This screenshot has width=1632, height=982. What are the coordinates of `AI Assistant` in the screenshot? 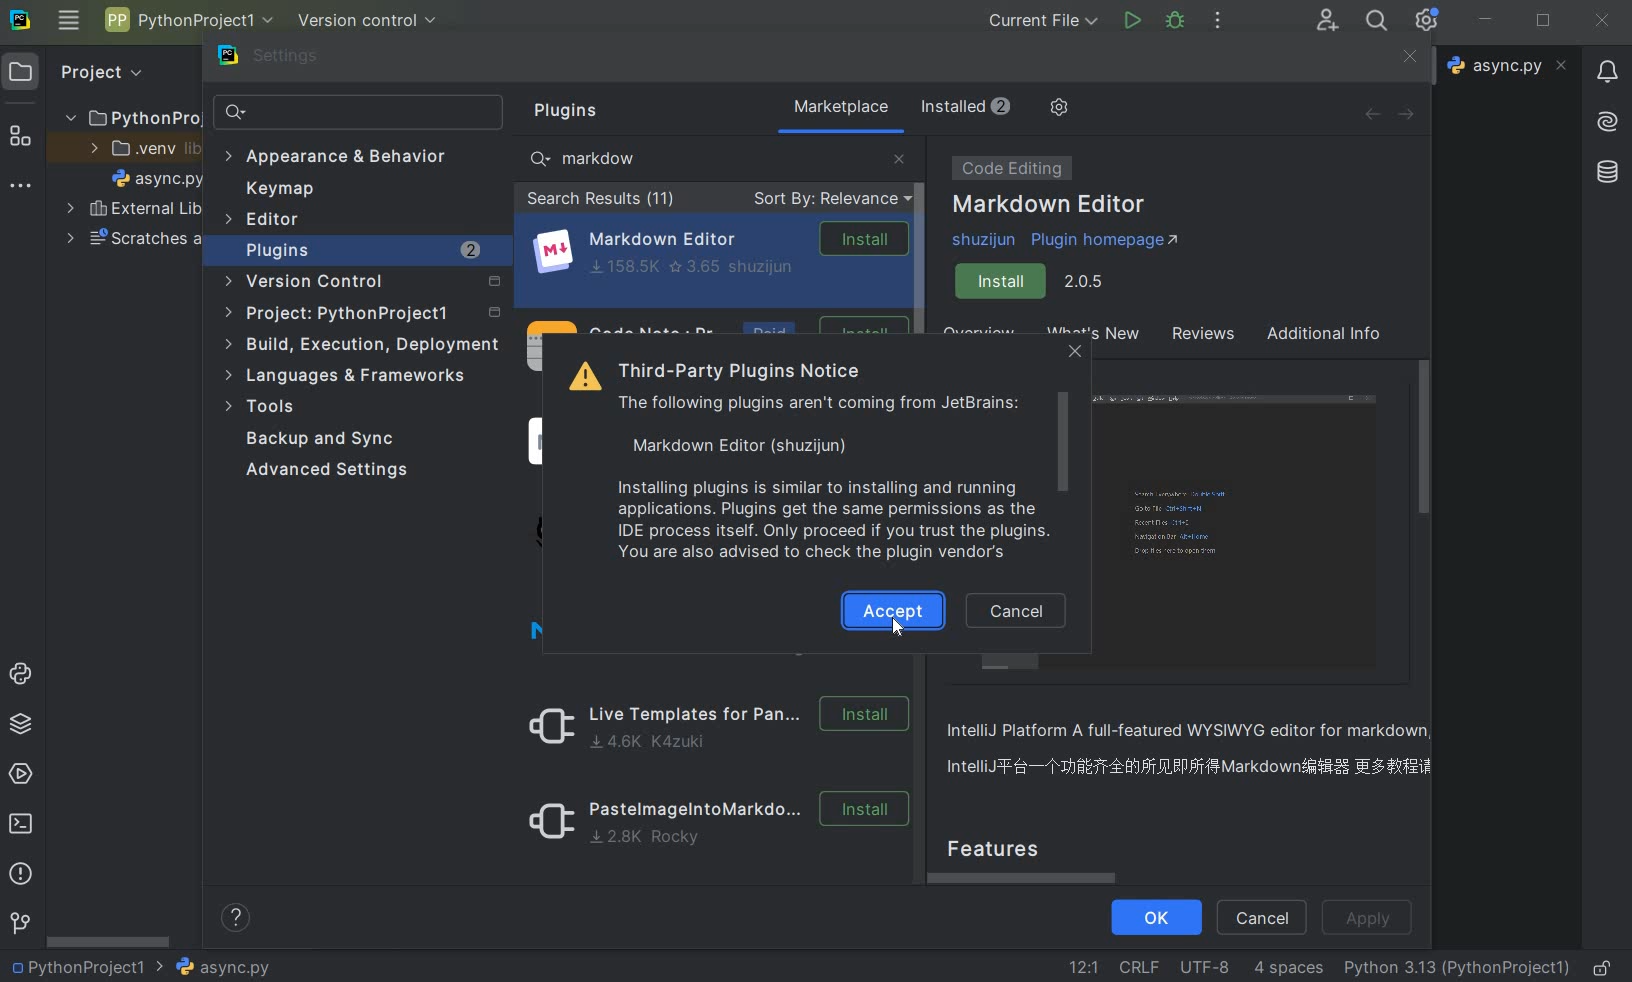 It's located at (1607, 123).